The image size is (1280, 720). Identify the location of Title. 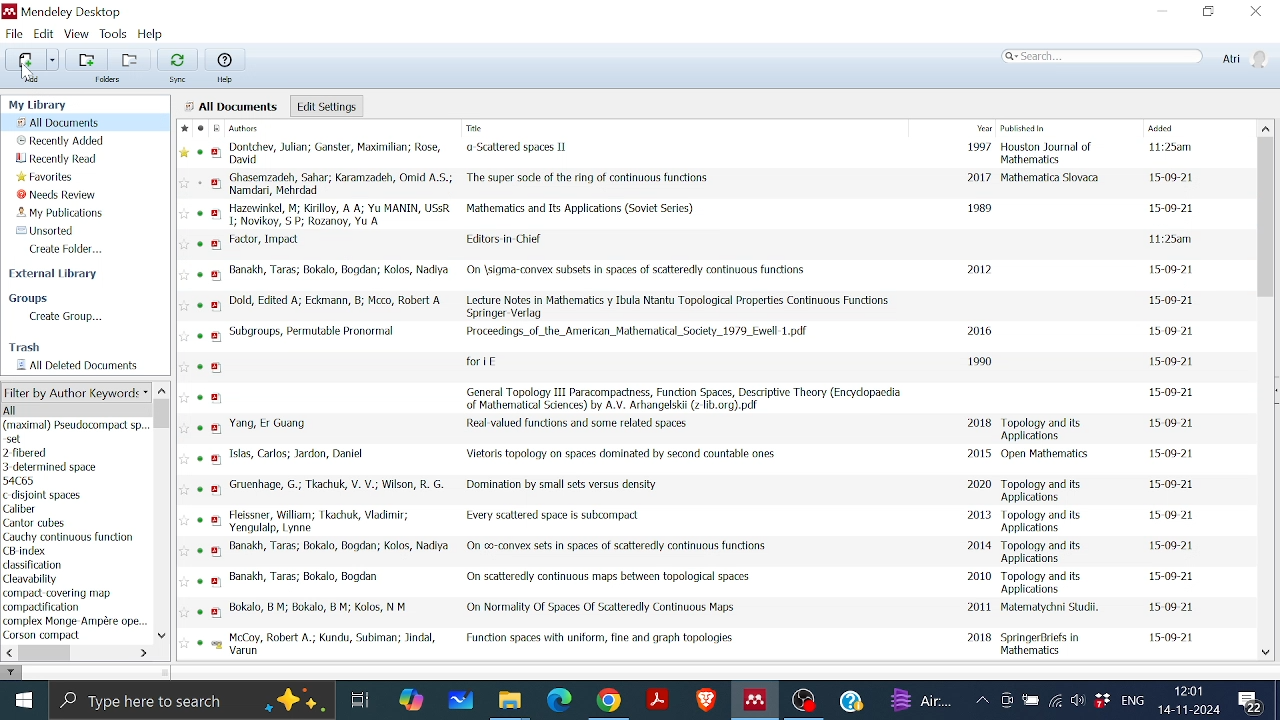
(524, 148).